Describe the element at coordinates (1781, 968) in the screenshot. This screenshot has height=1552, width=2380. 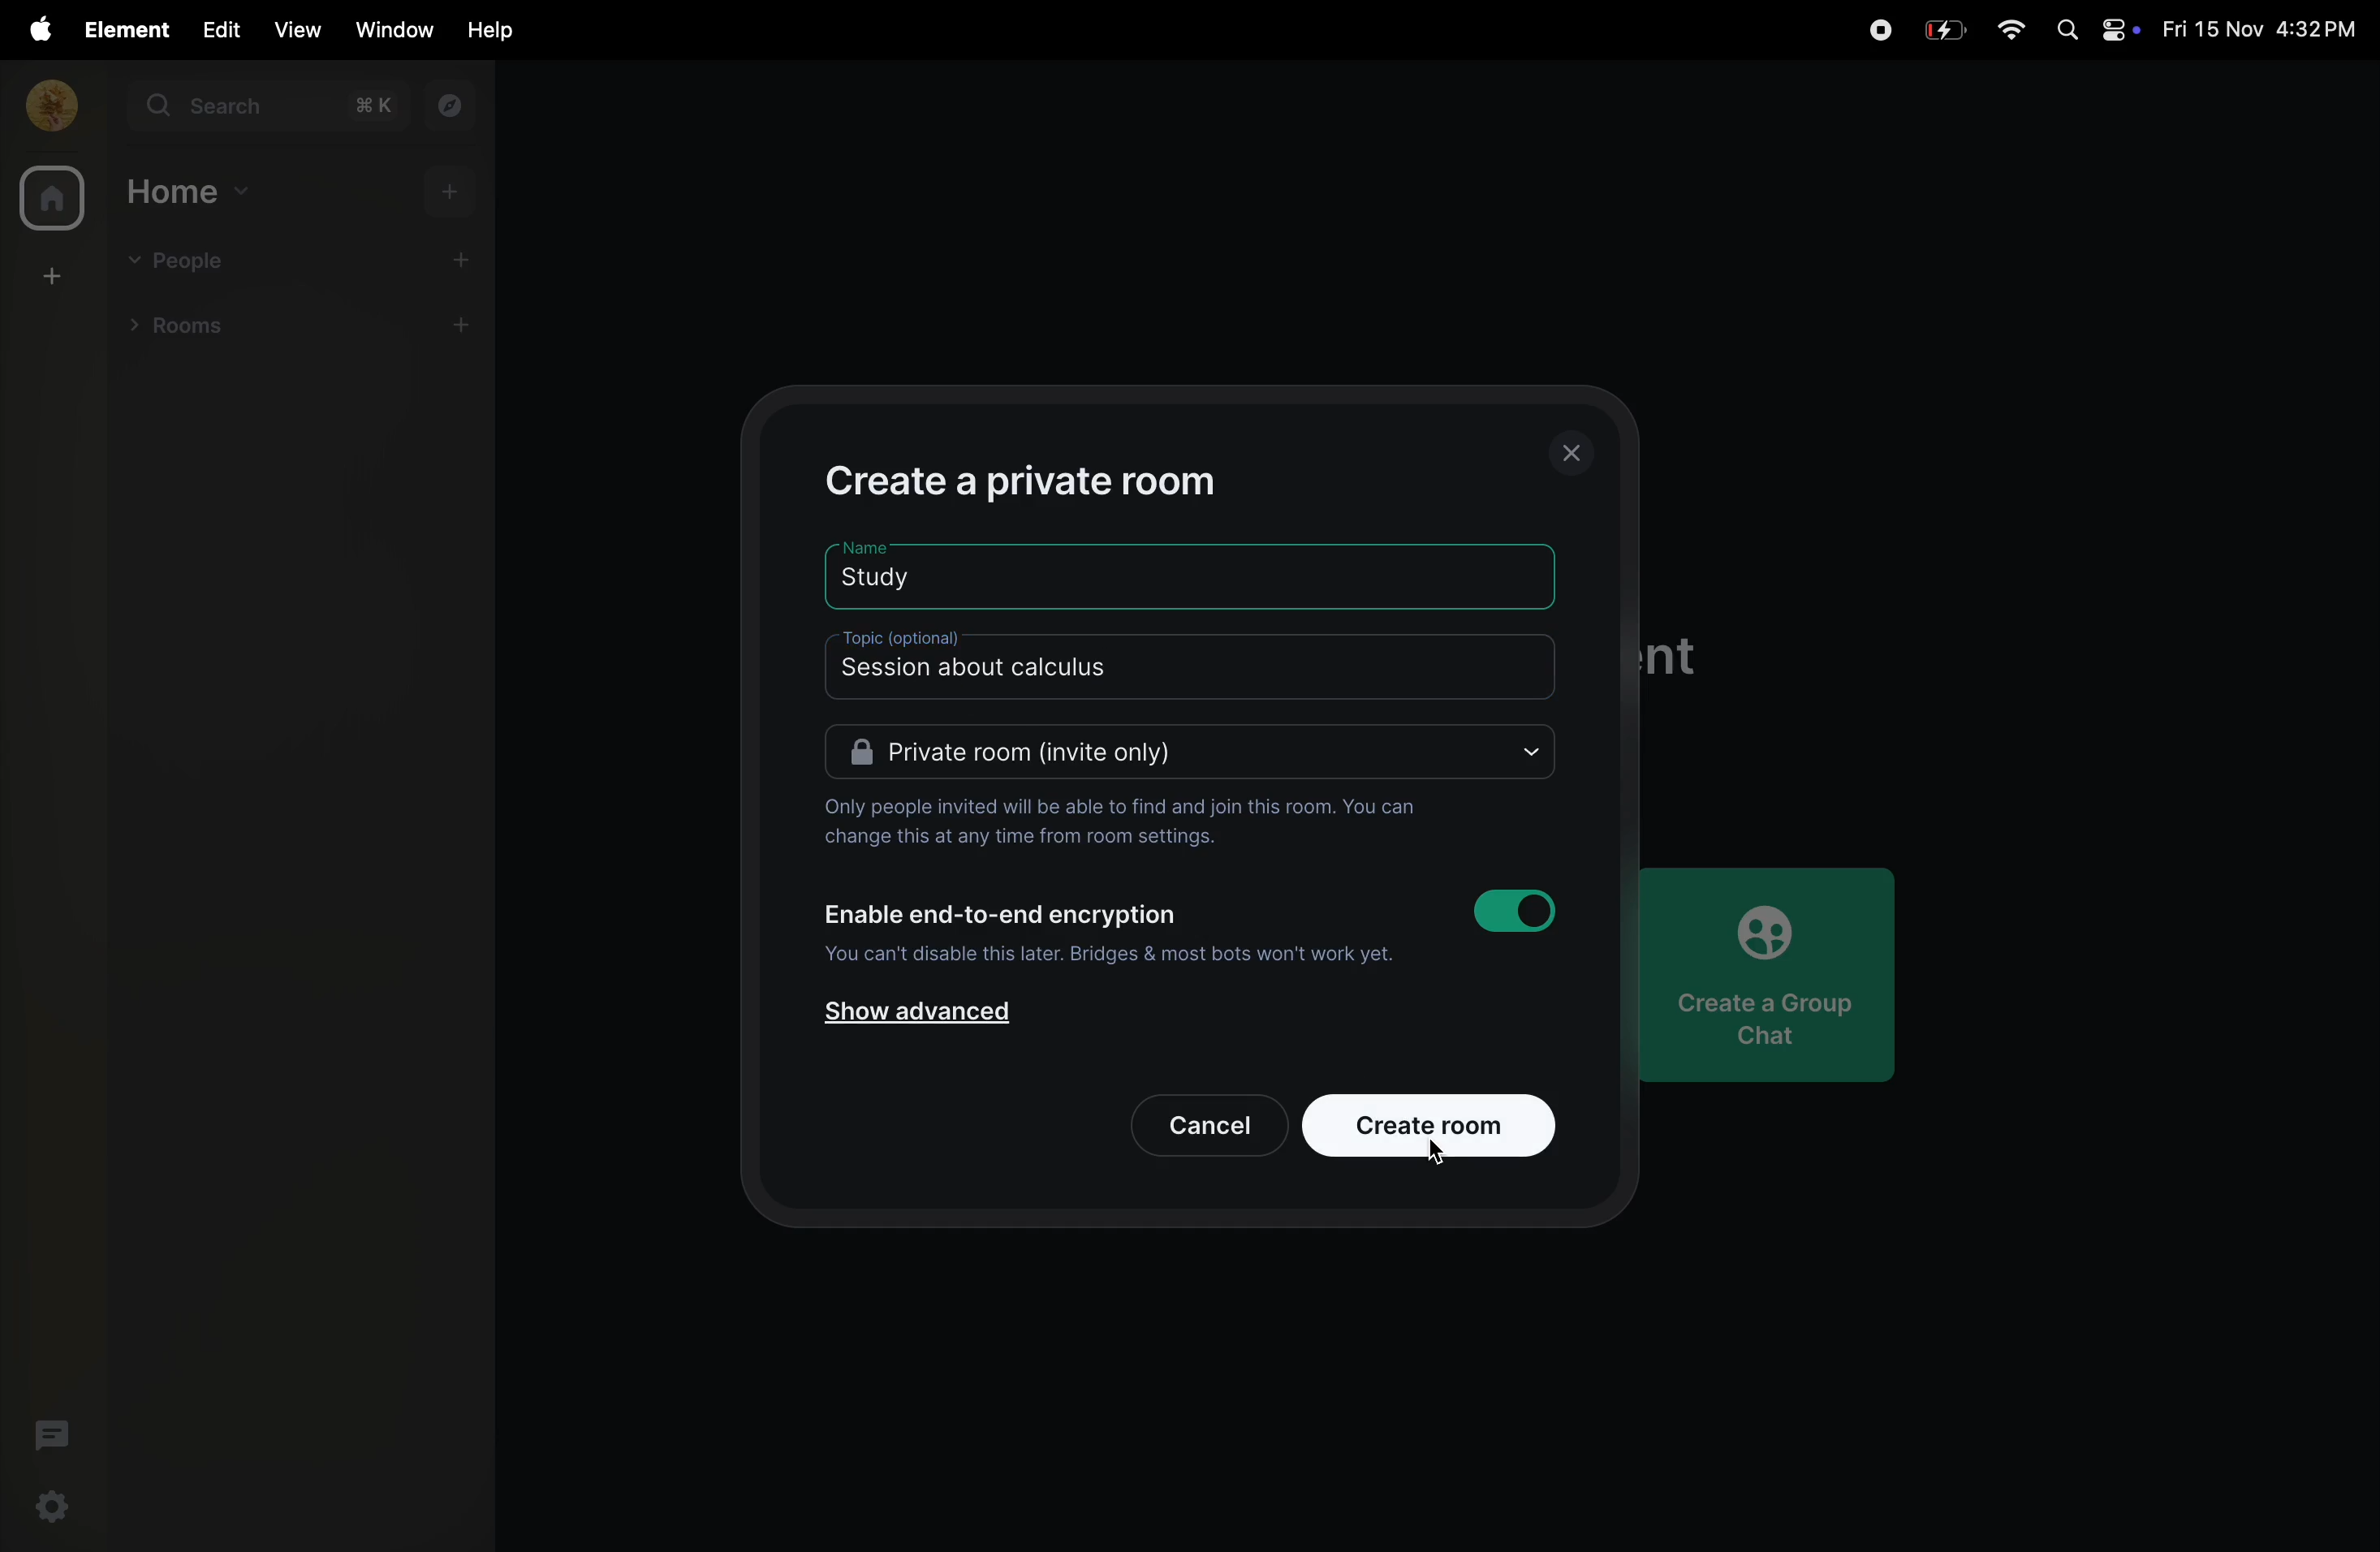
I see `create a group chat` at that location.